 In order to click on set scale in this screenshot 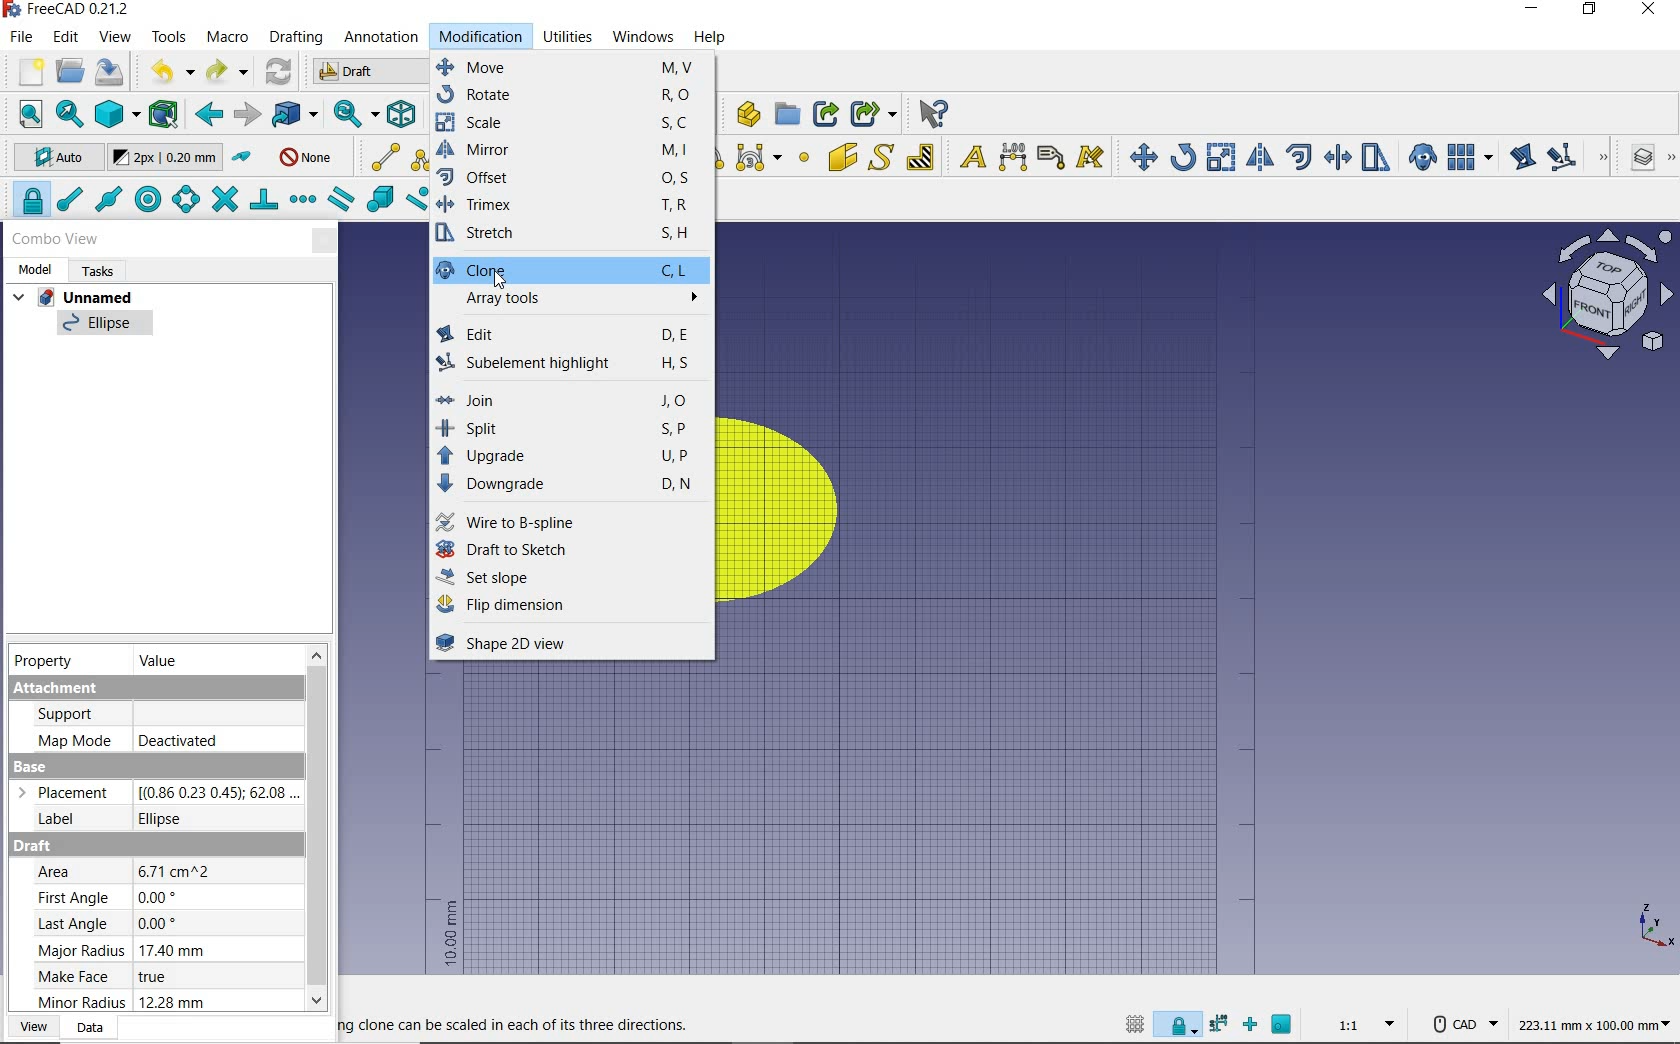, I will do `click(1360, 1025)`.